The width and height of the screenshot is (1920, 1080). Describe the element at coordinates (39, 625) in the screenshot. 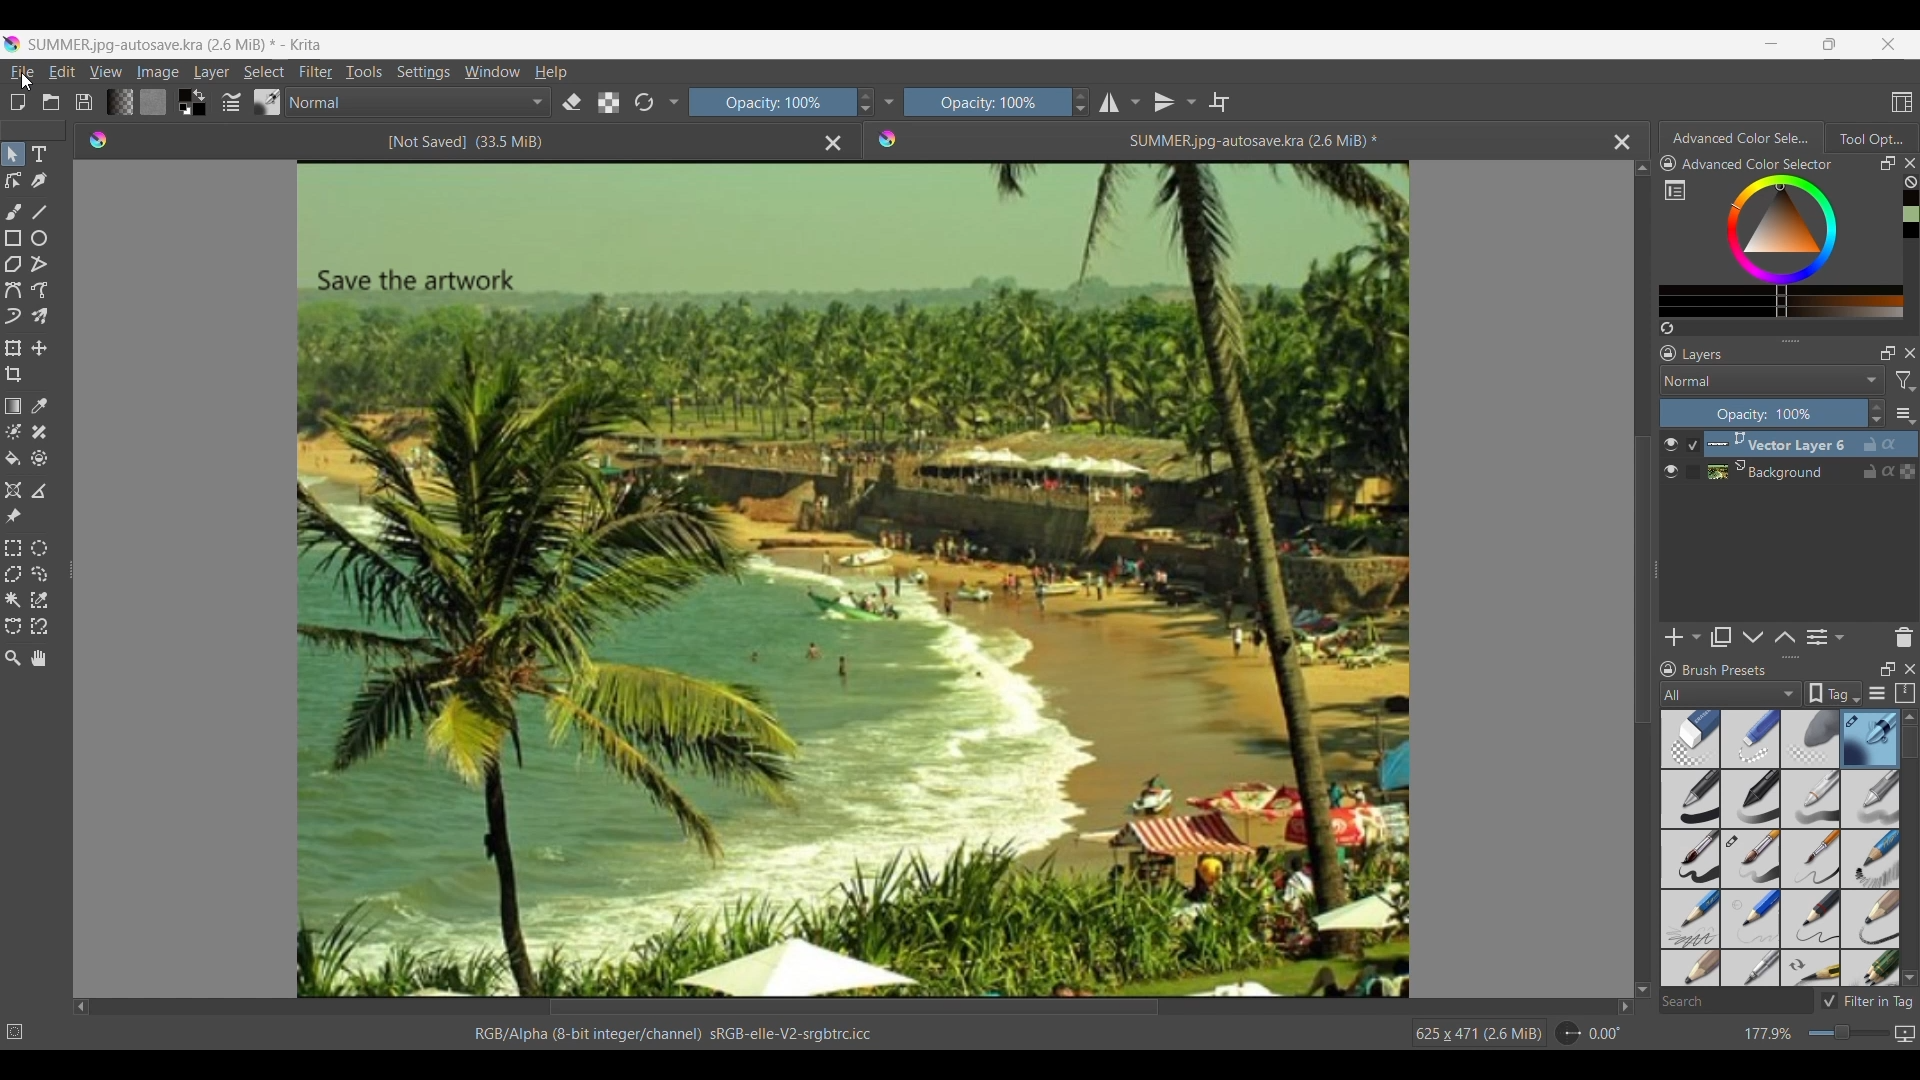

I see `Magnetic curve selection tool` at that location.